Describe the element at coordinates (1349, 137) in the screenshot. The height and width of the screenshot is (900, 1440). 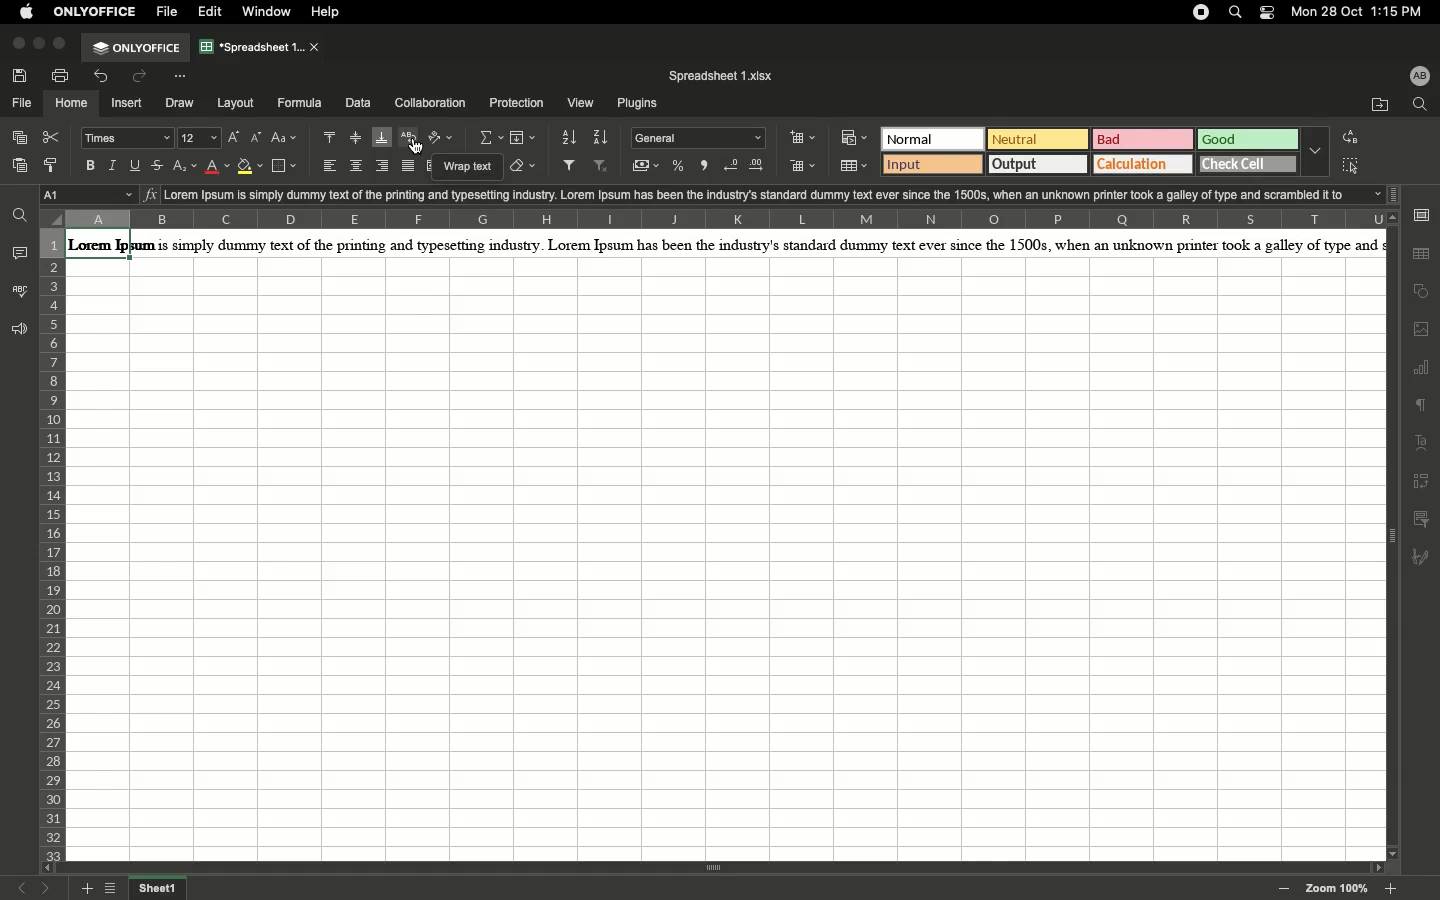
I see `Replace` at that location.